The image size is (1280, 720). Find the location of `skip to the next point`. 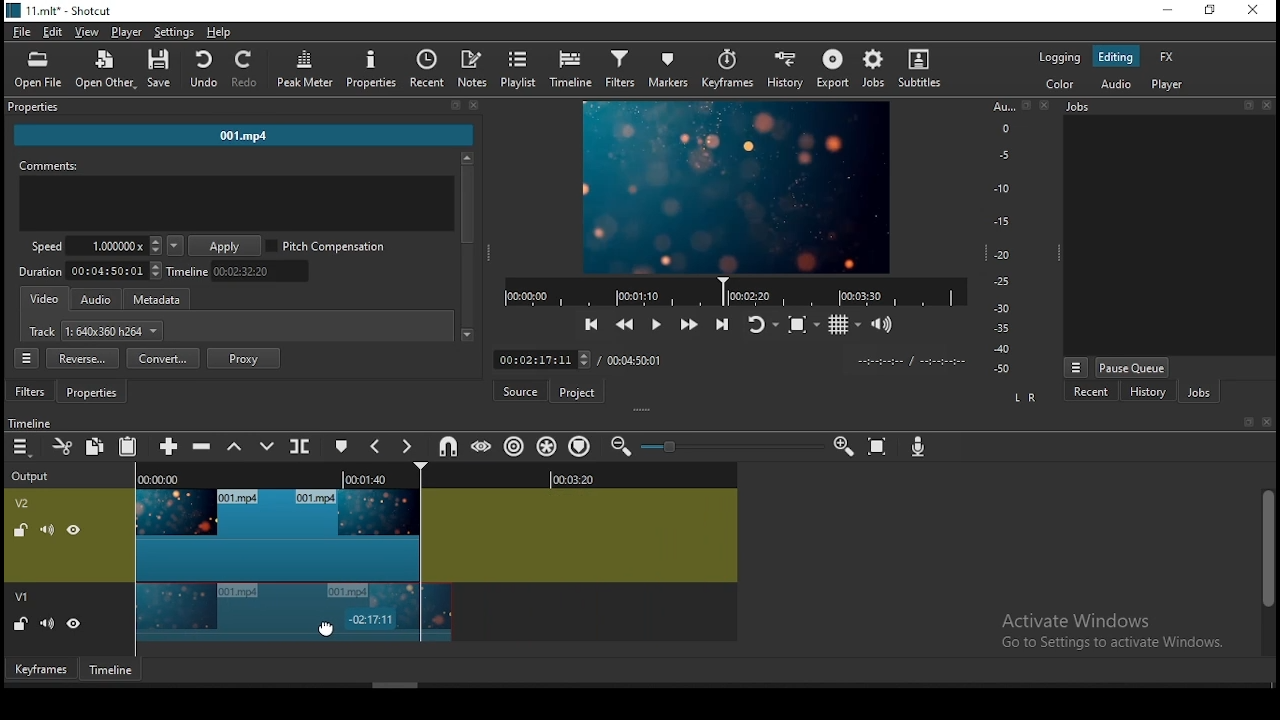

skip to the next point is located at coordinates (726, 323).